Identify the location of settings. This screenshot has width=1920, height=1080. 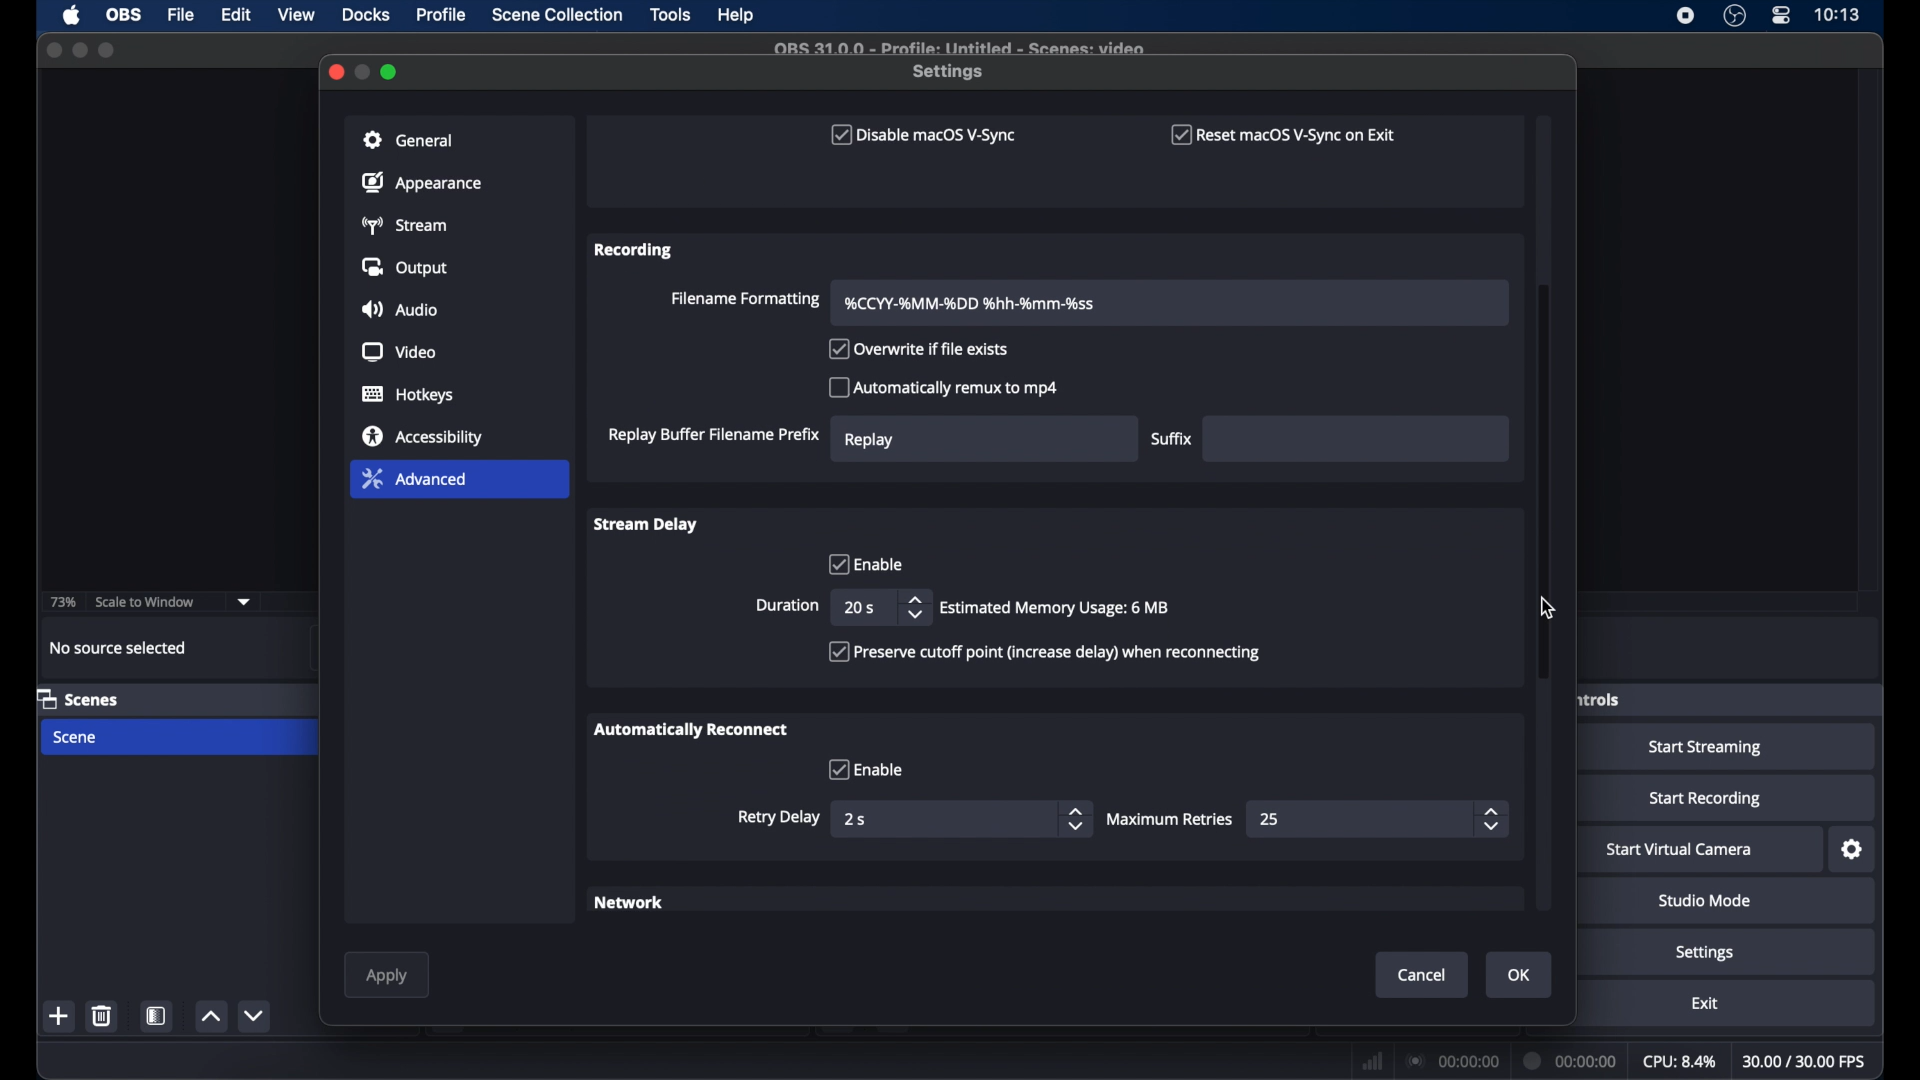
(950, 72).